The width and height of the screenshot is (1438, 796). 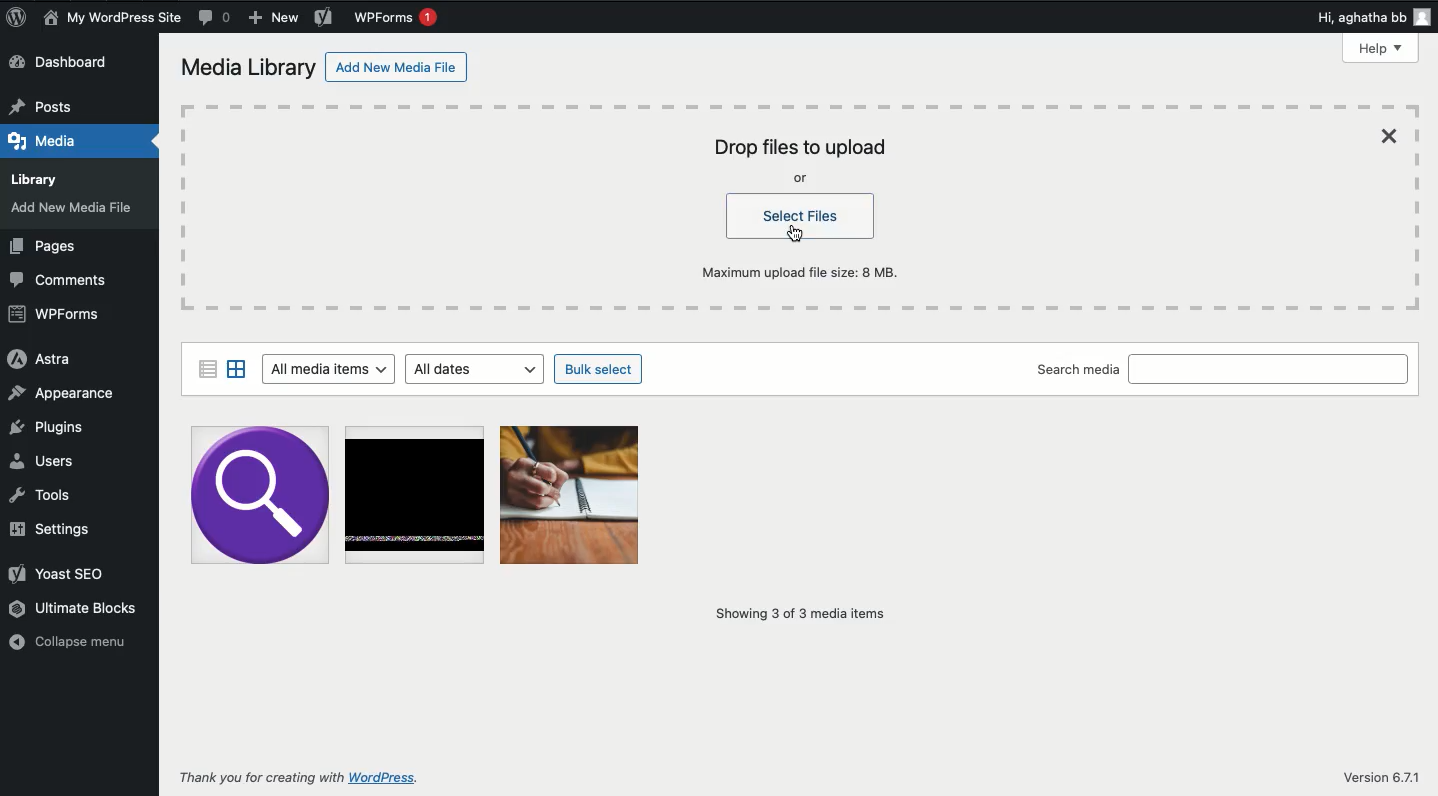 What do you see at coordinates (48, 427) in the screenshot?
I see `Plugins` at bounding box center [48, 427].